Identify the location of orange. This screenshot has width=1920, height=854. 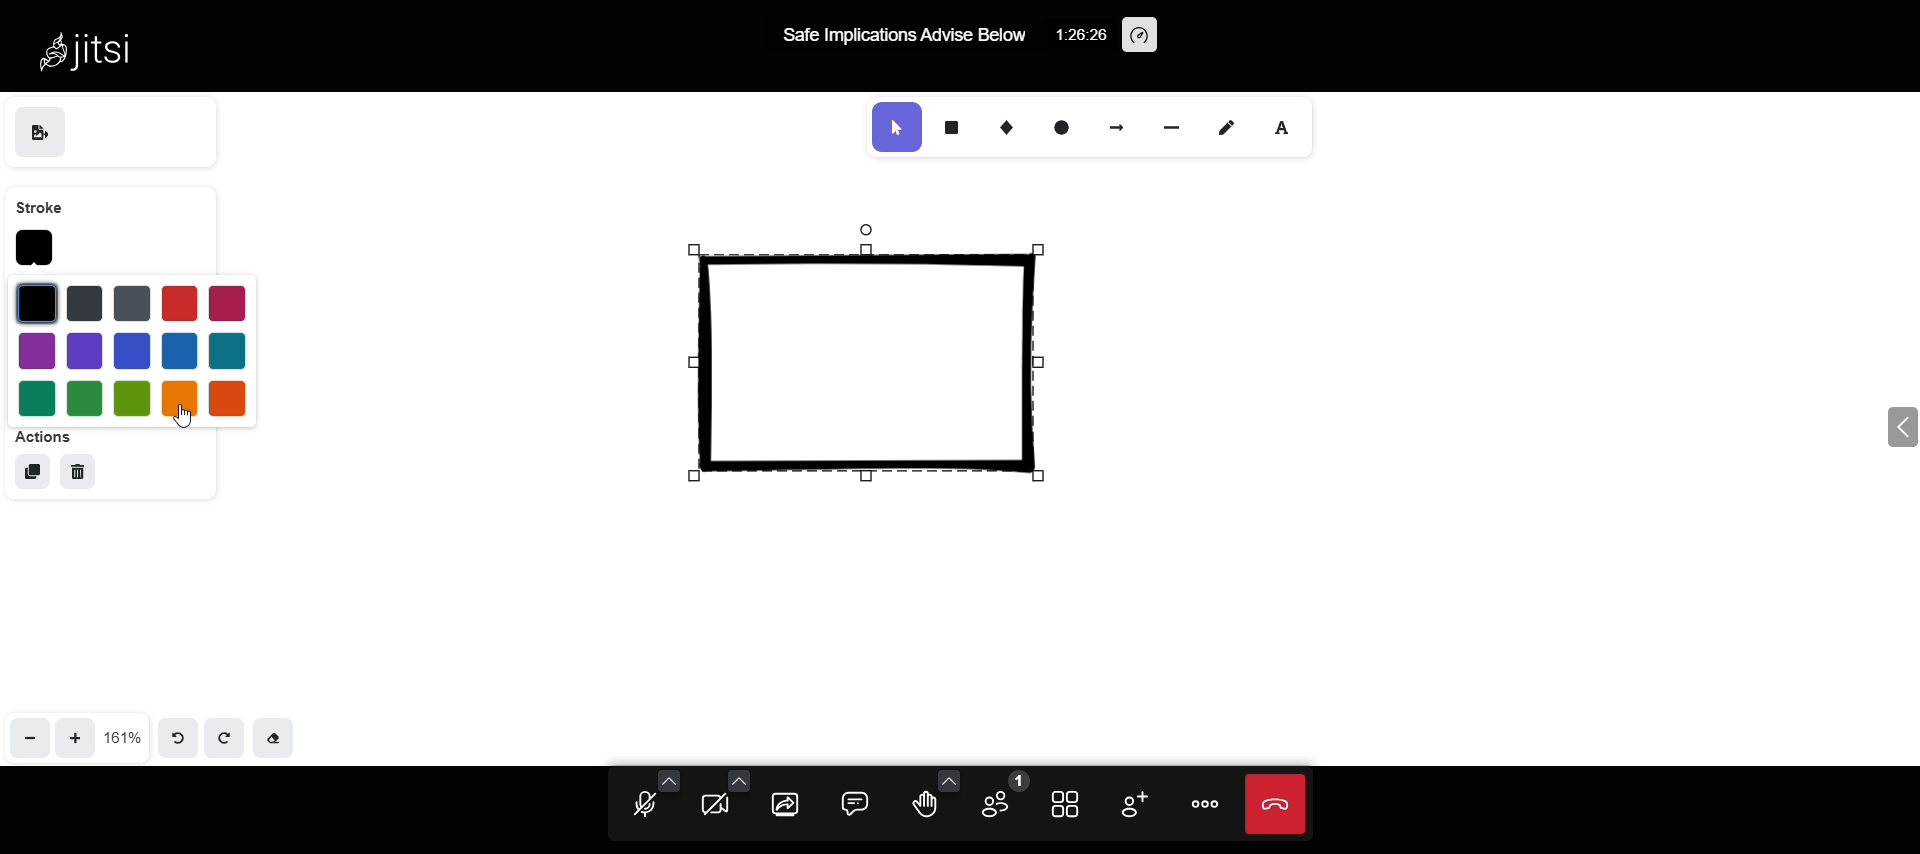
(179, 402).